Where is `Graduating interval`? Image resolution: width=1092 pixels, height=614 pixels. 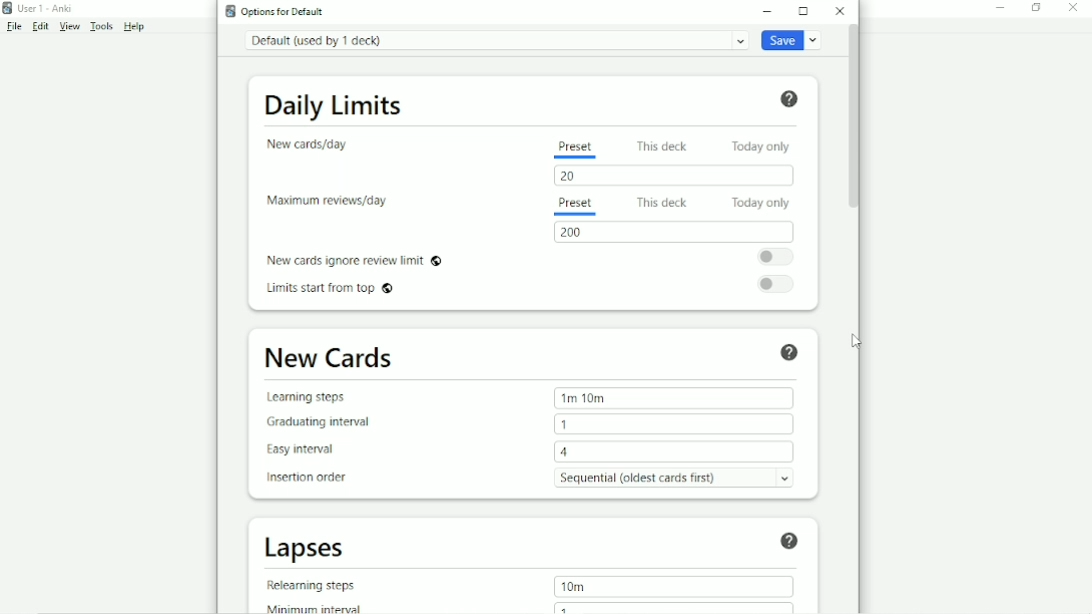
Graduating interval is located at coordinates (317, 424).